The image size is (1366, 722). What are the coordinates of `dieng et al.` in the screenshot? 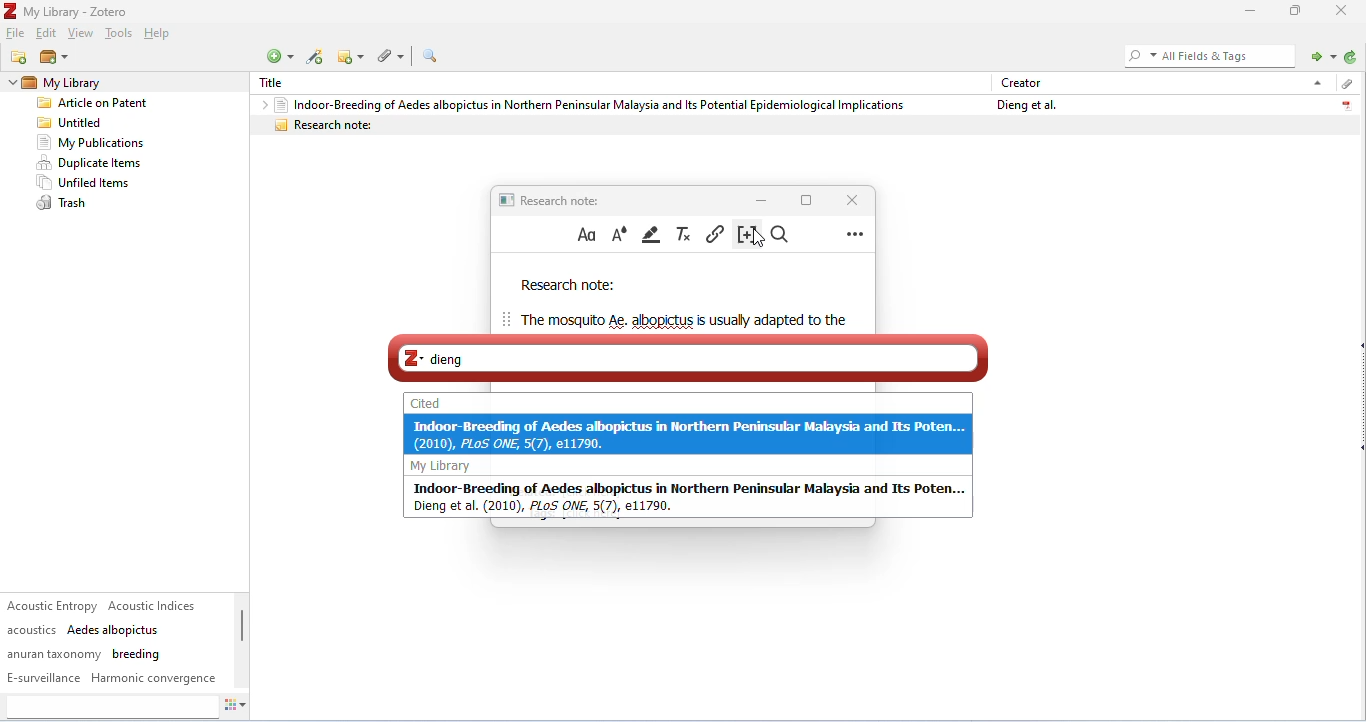 It's located at (1024, 105).